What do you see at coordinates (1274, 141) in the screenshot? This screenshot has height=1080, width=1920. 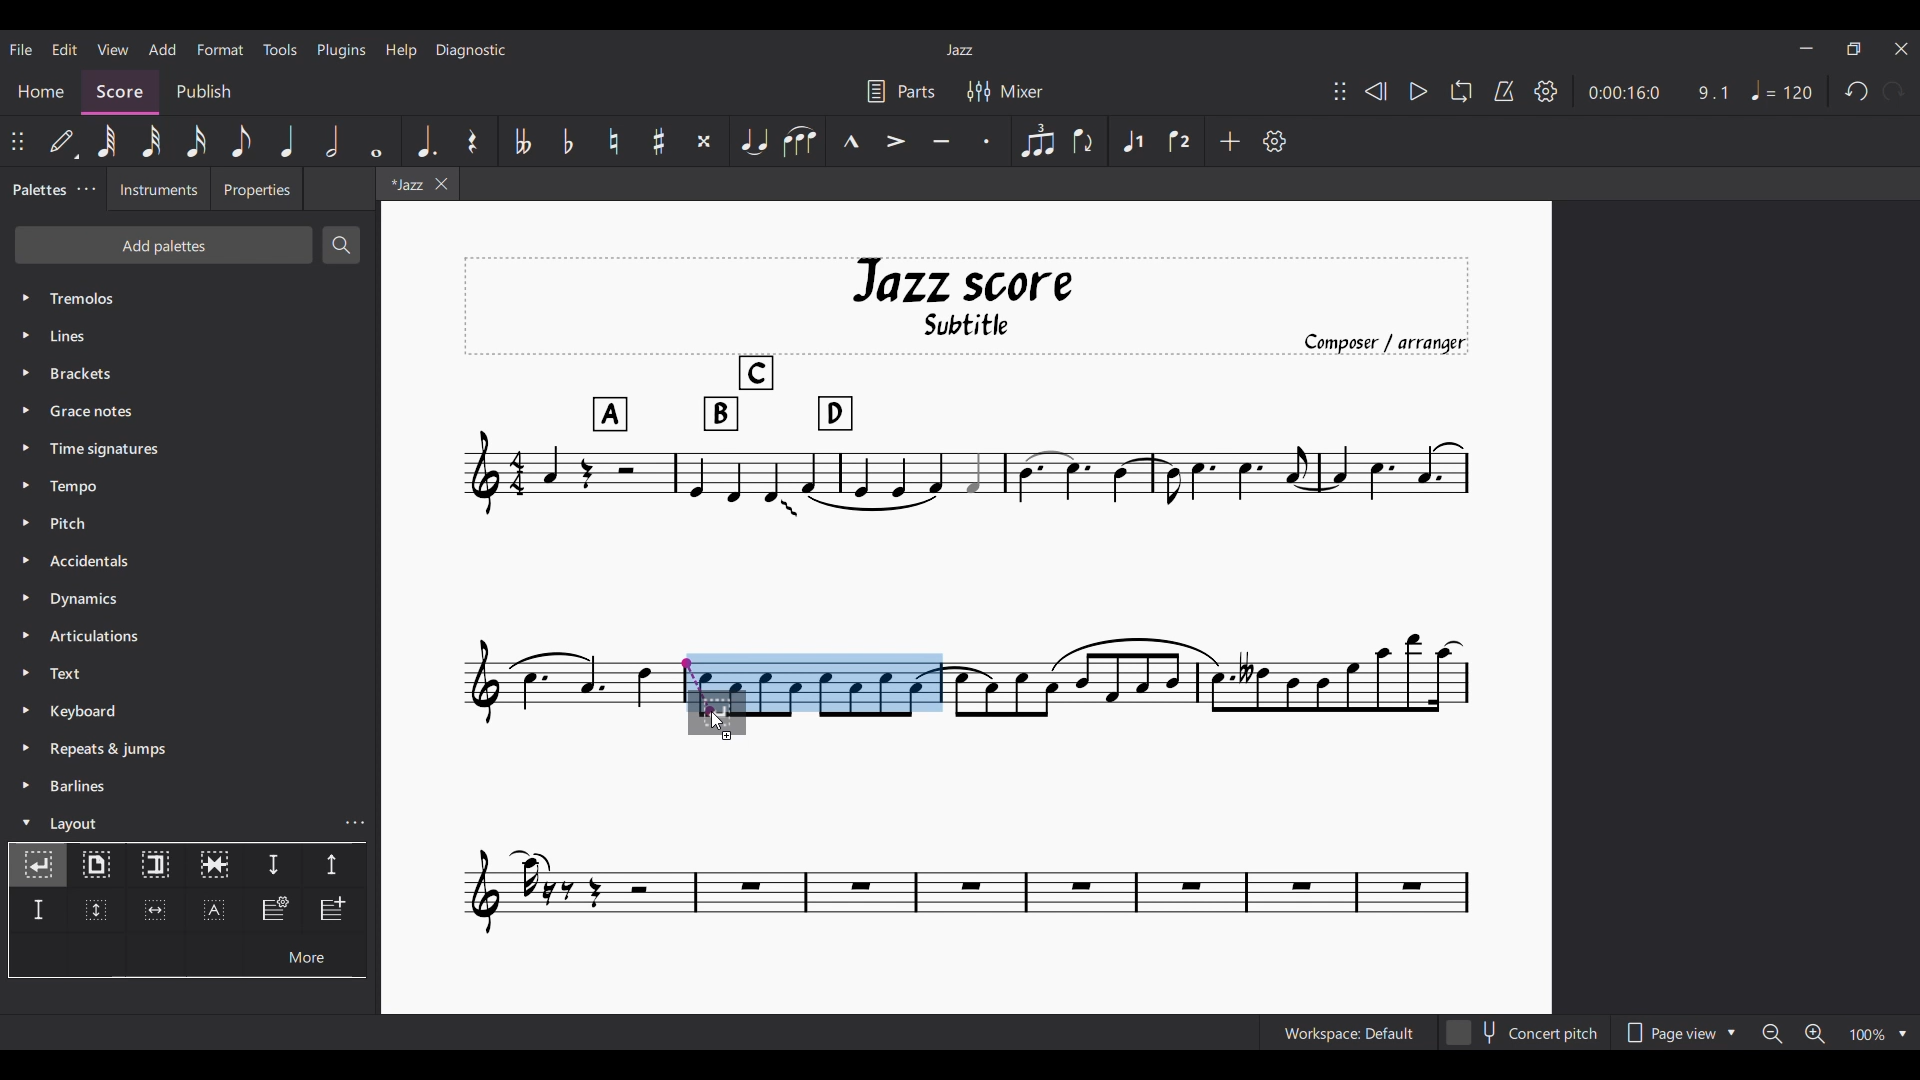 I see `Customize settings` at bounding box center [1274, 141].